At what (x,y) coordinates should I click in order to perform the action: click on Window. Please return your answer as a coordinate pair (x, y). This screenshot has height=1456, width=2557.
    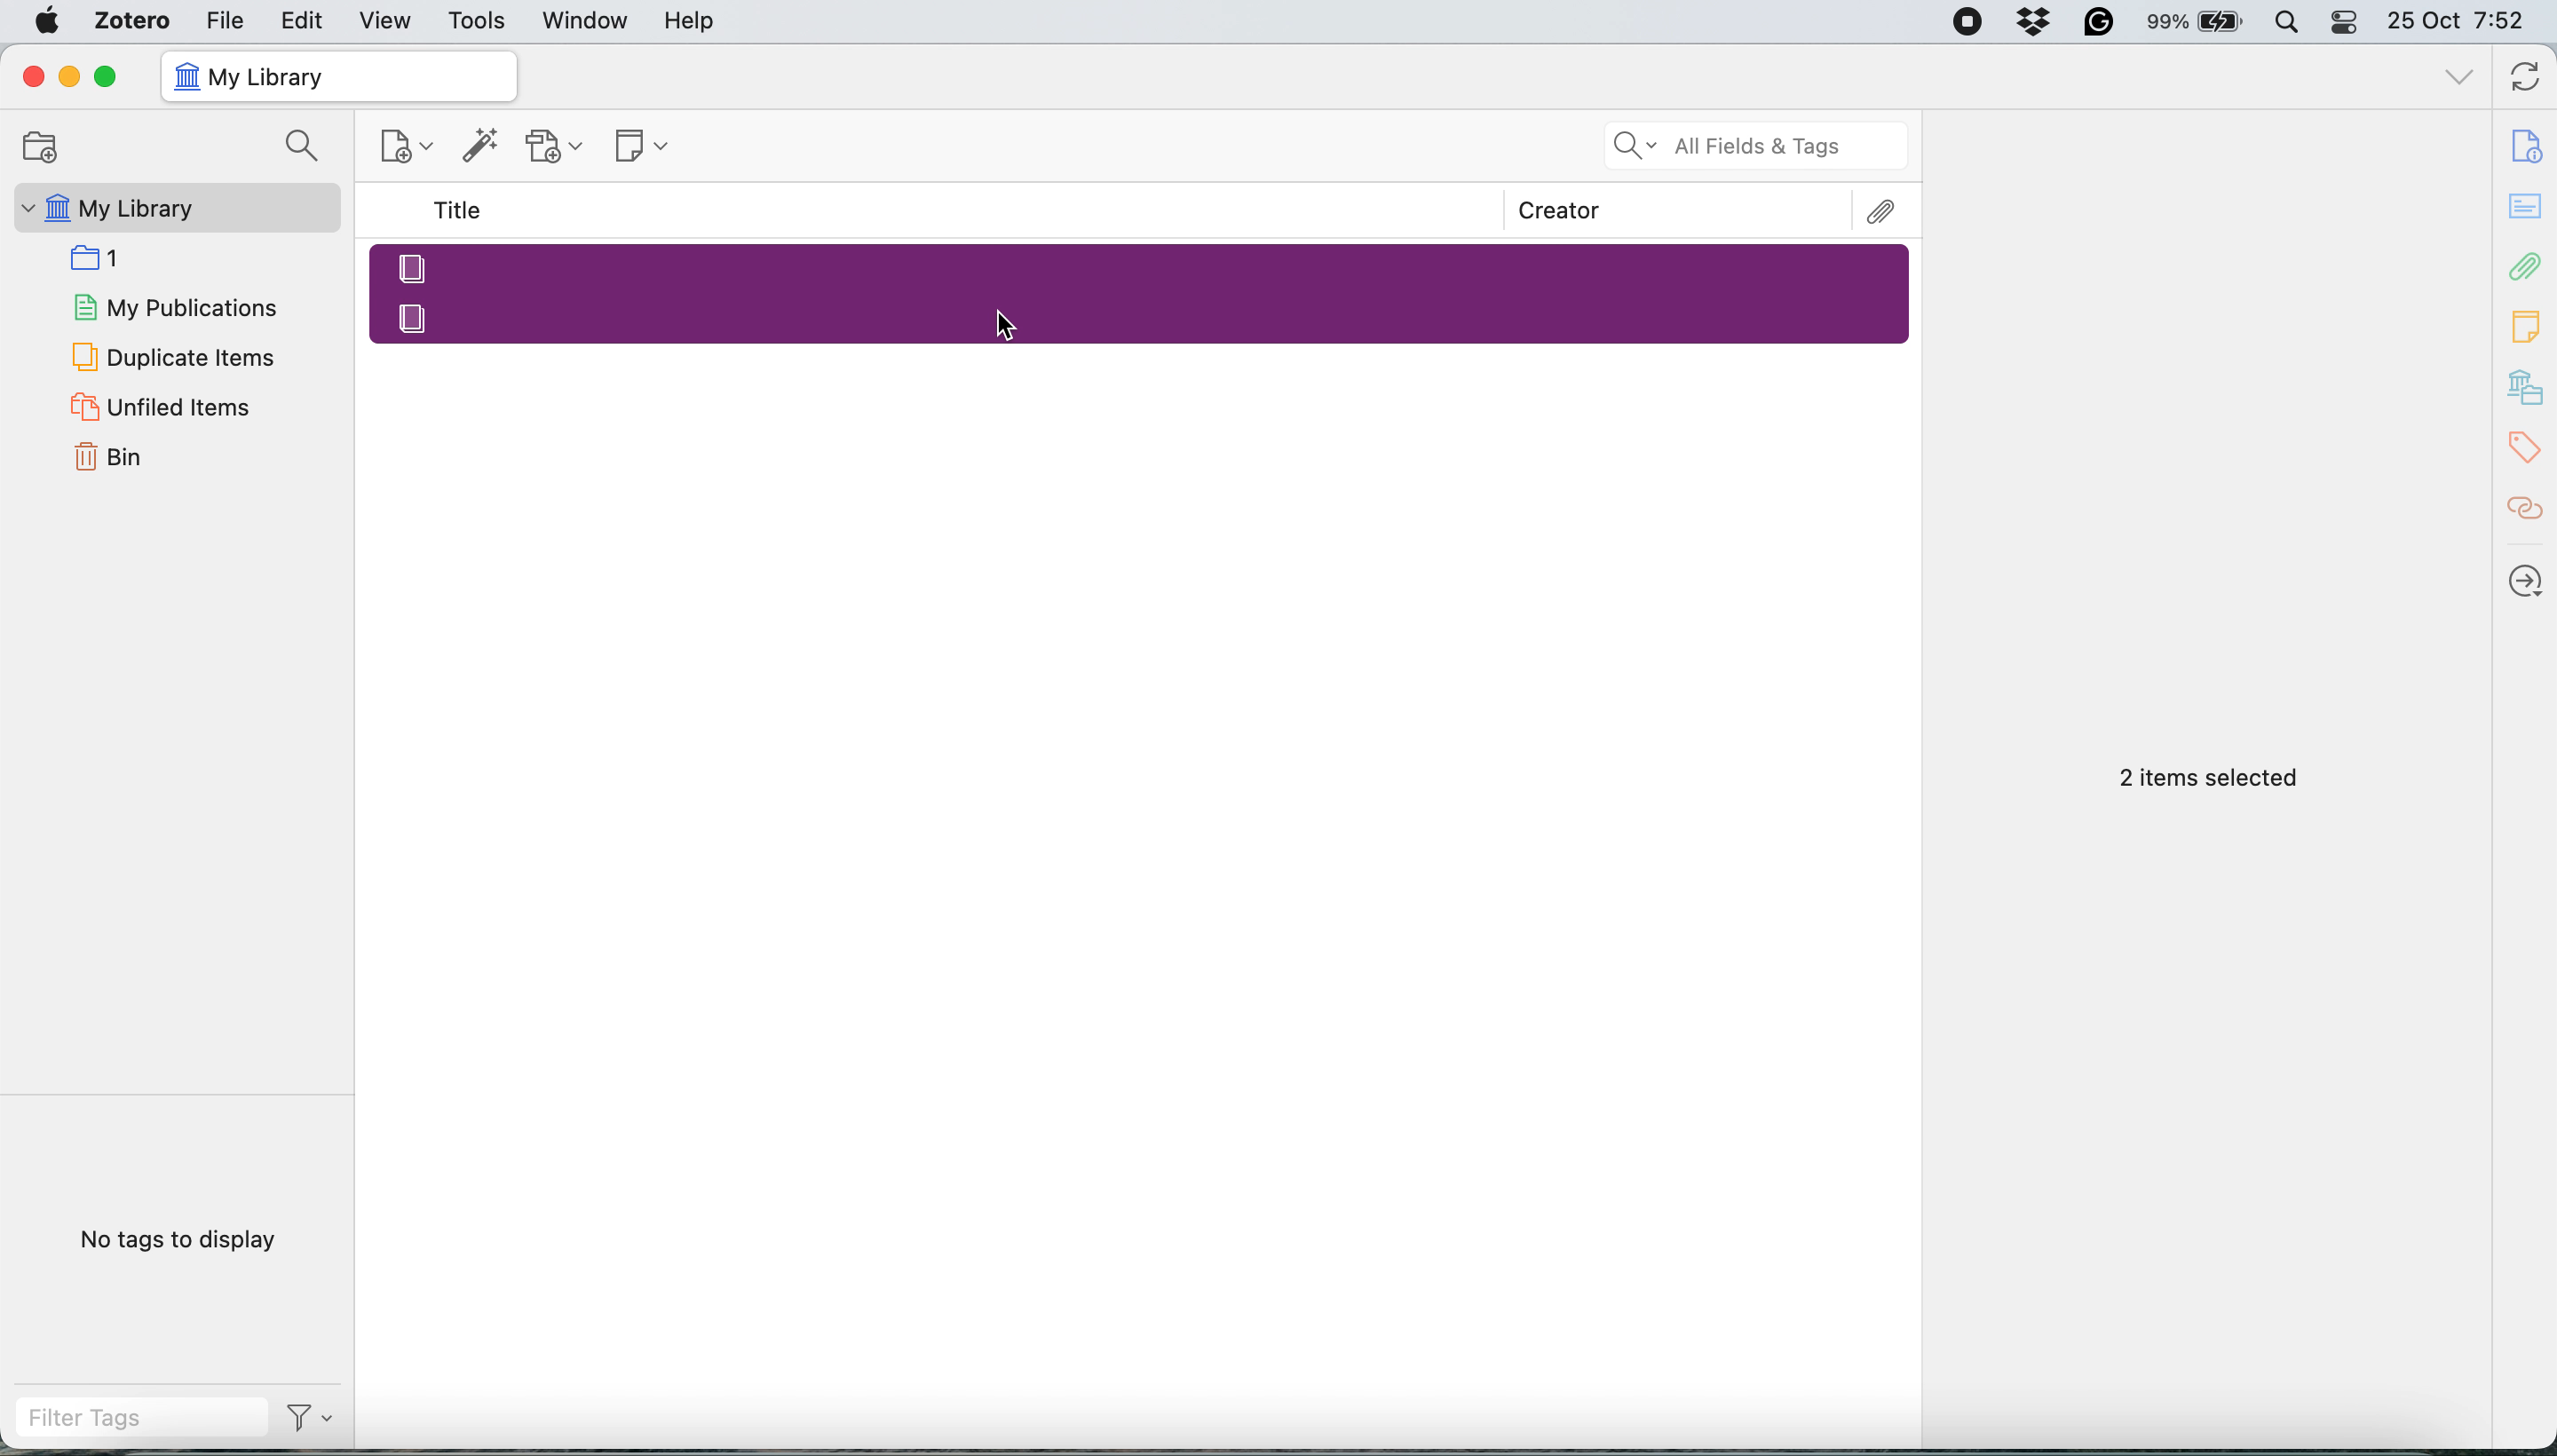
    Looking at the image, I should click on (587, 21).